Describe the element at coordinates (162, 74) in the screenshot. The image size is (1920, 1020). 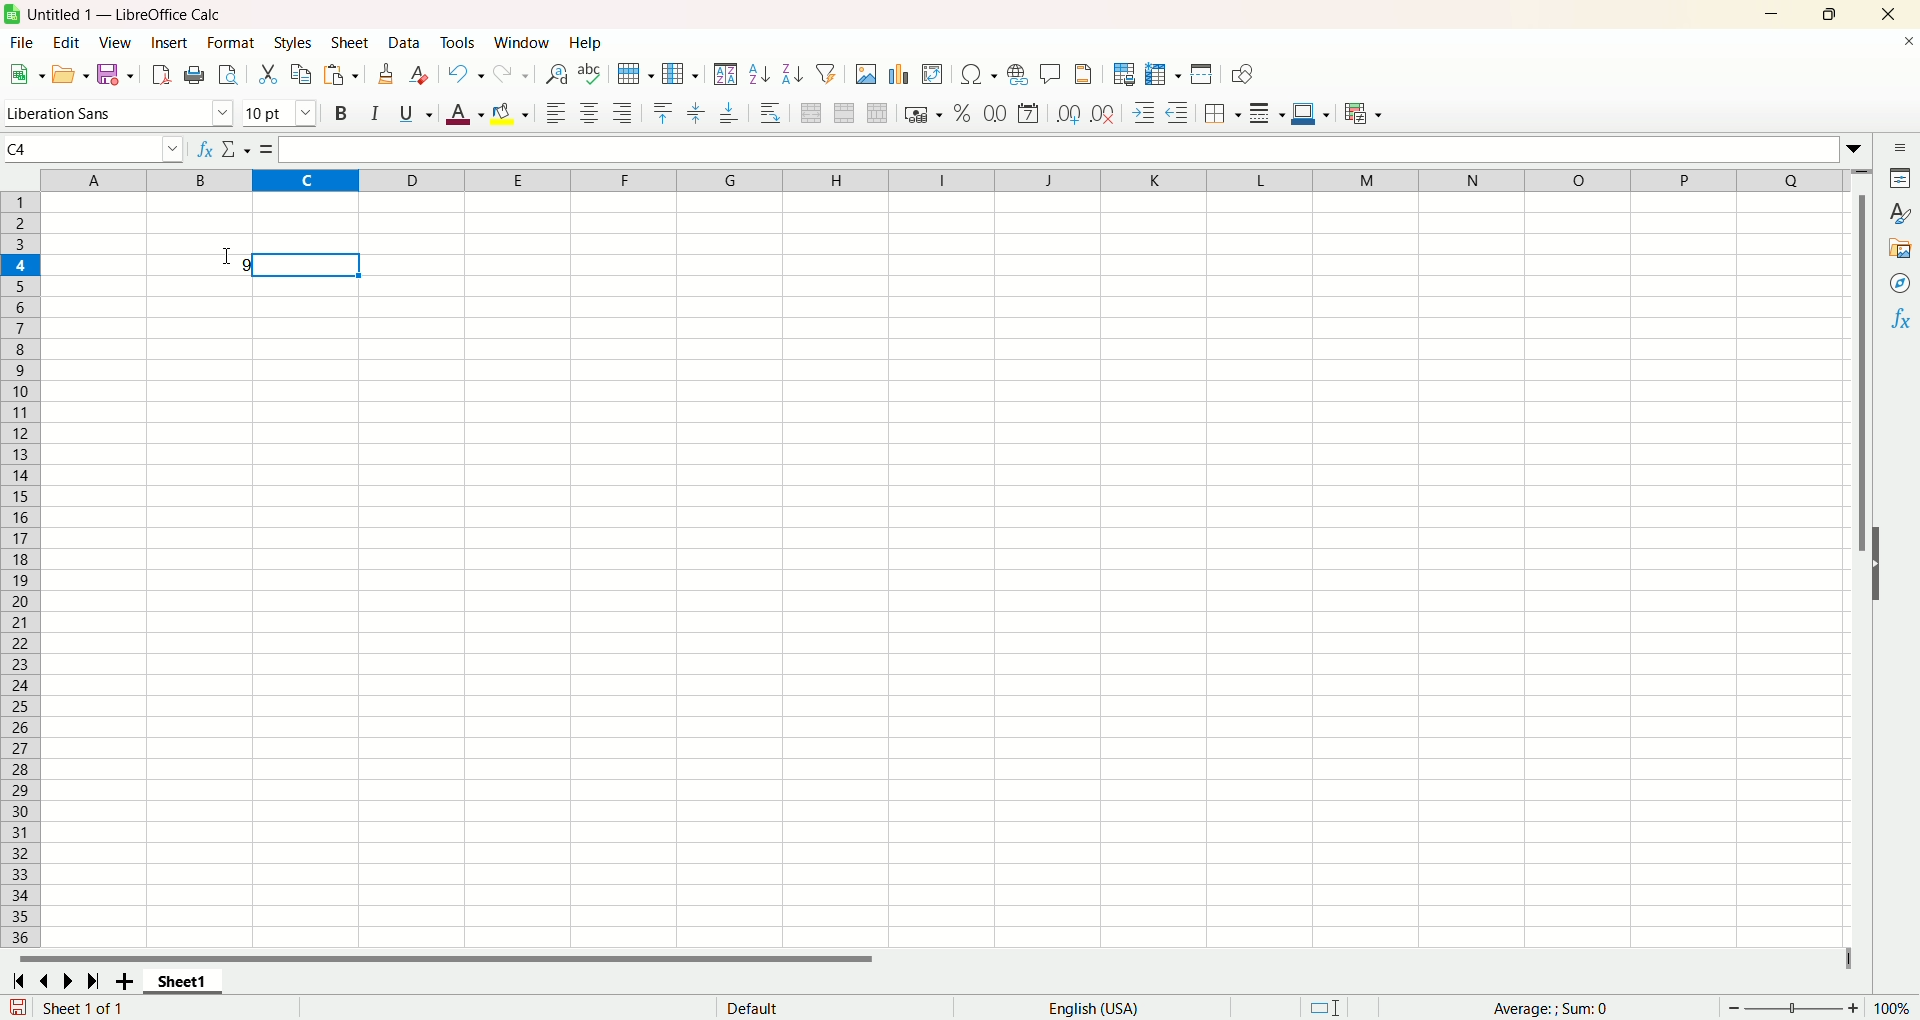
I see `export as PDF` at that location.